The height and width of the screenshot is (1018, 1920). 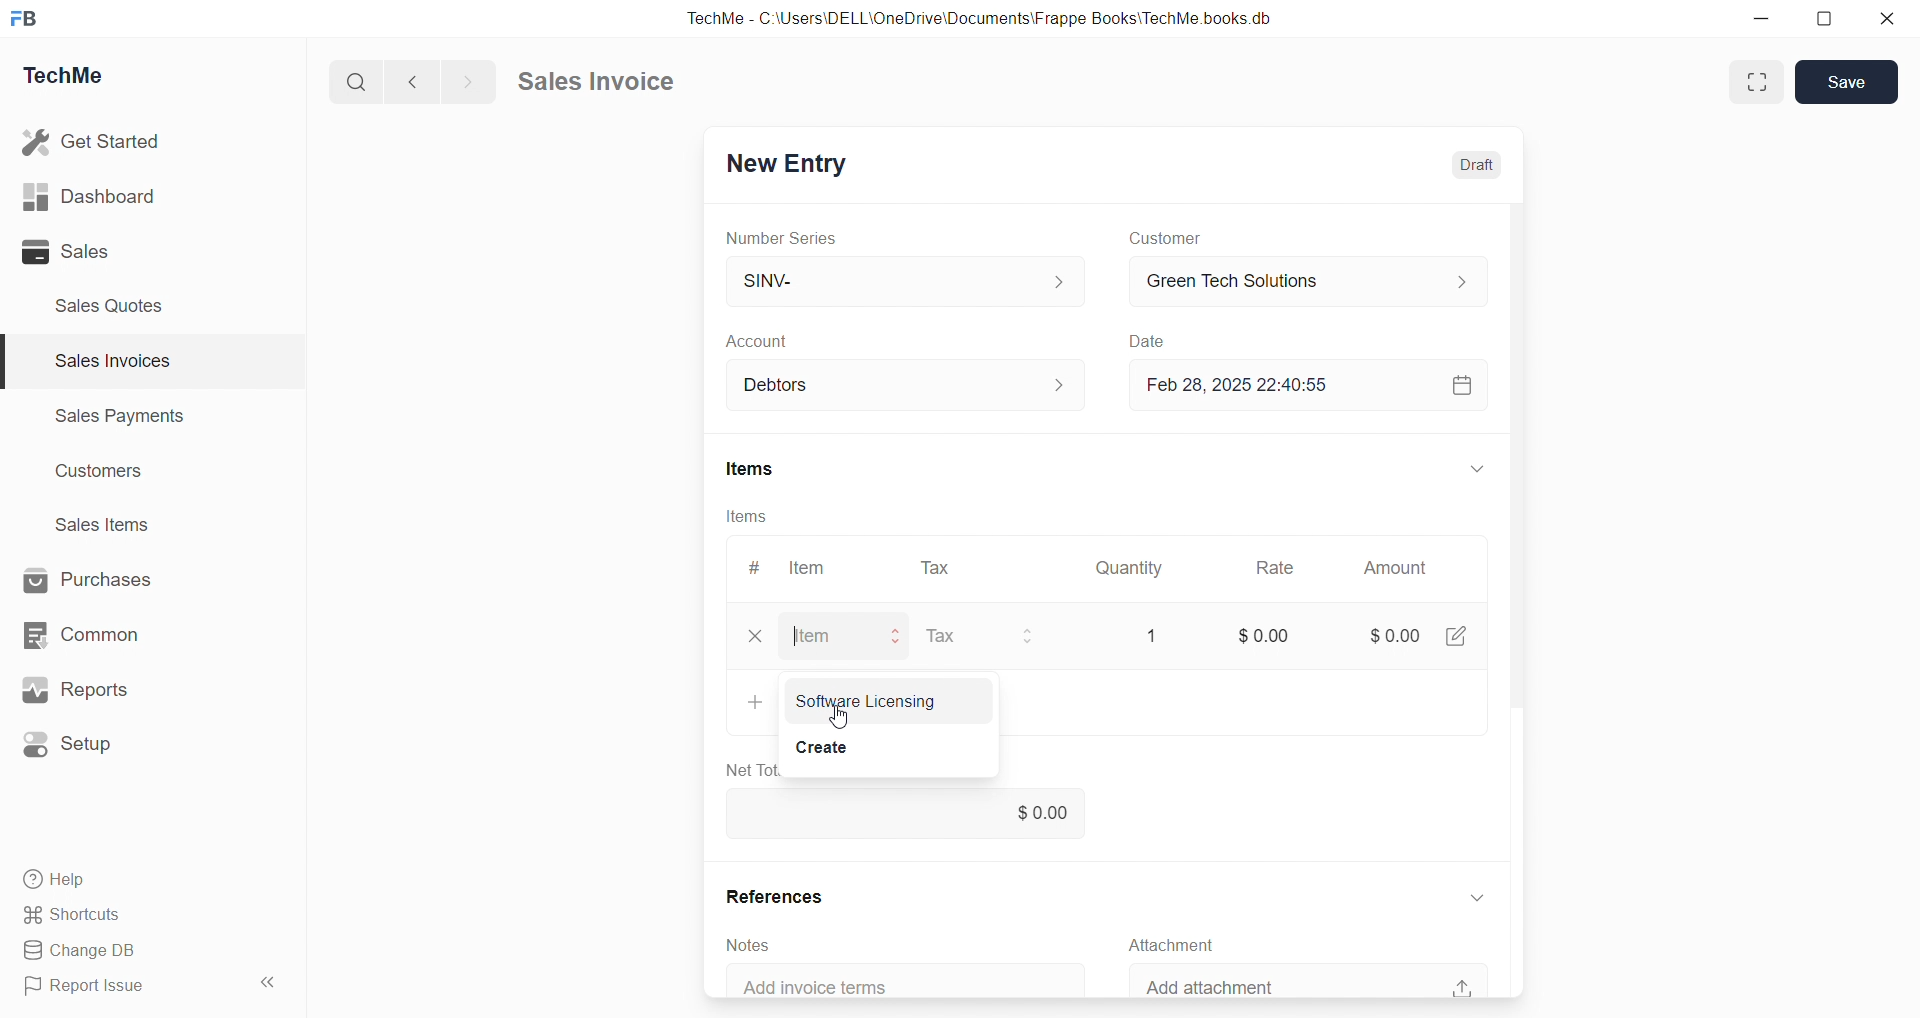 I want to click on $0.00, so click(x=908, y=811).